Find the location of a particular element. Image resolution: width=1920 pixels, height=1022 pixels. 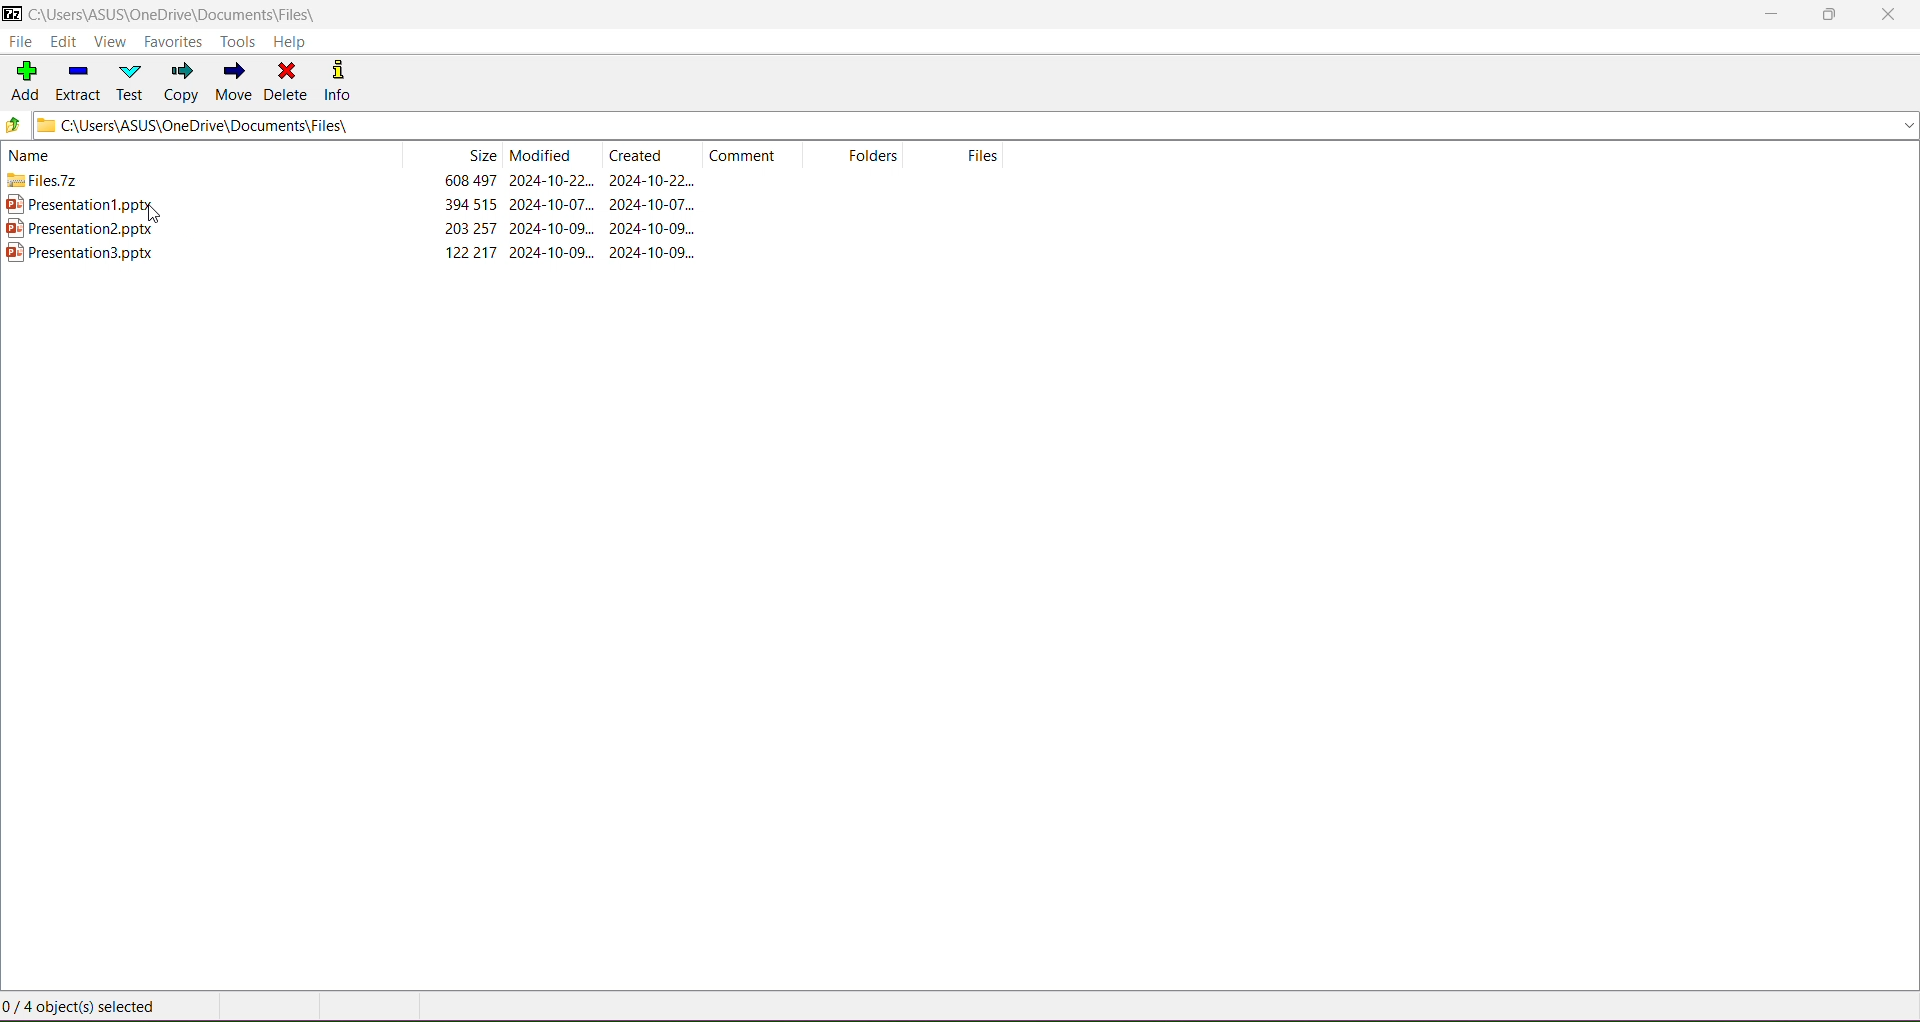

created is located at coordinates (636, 155).